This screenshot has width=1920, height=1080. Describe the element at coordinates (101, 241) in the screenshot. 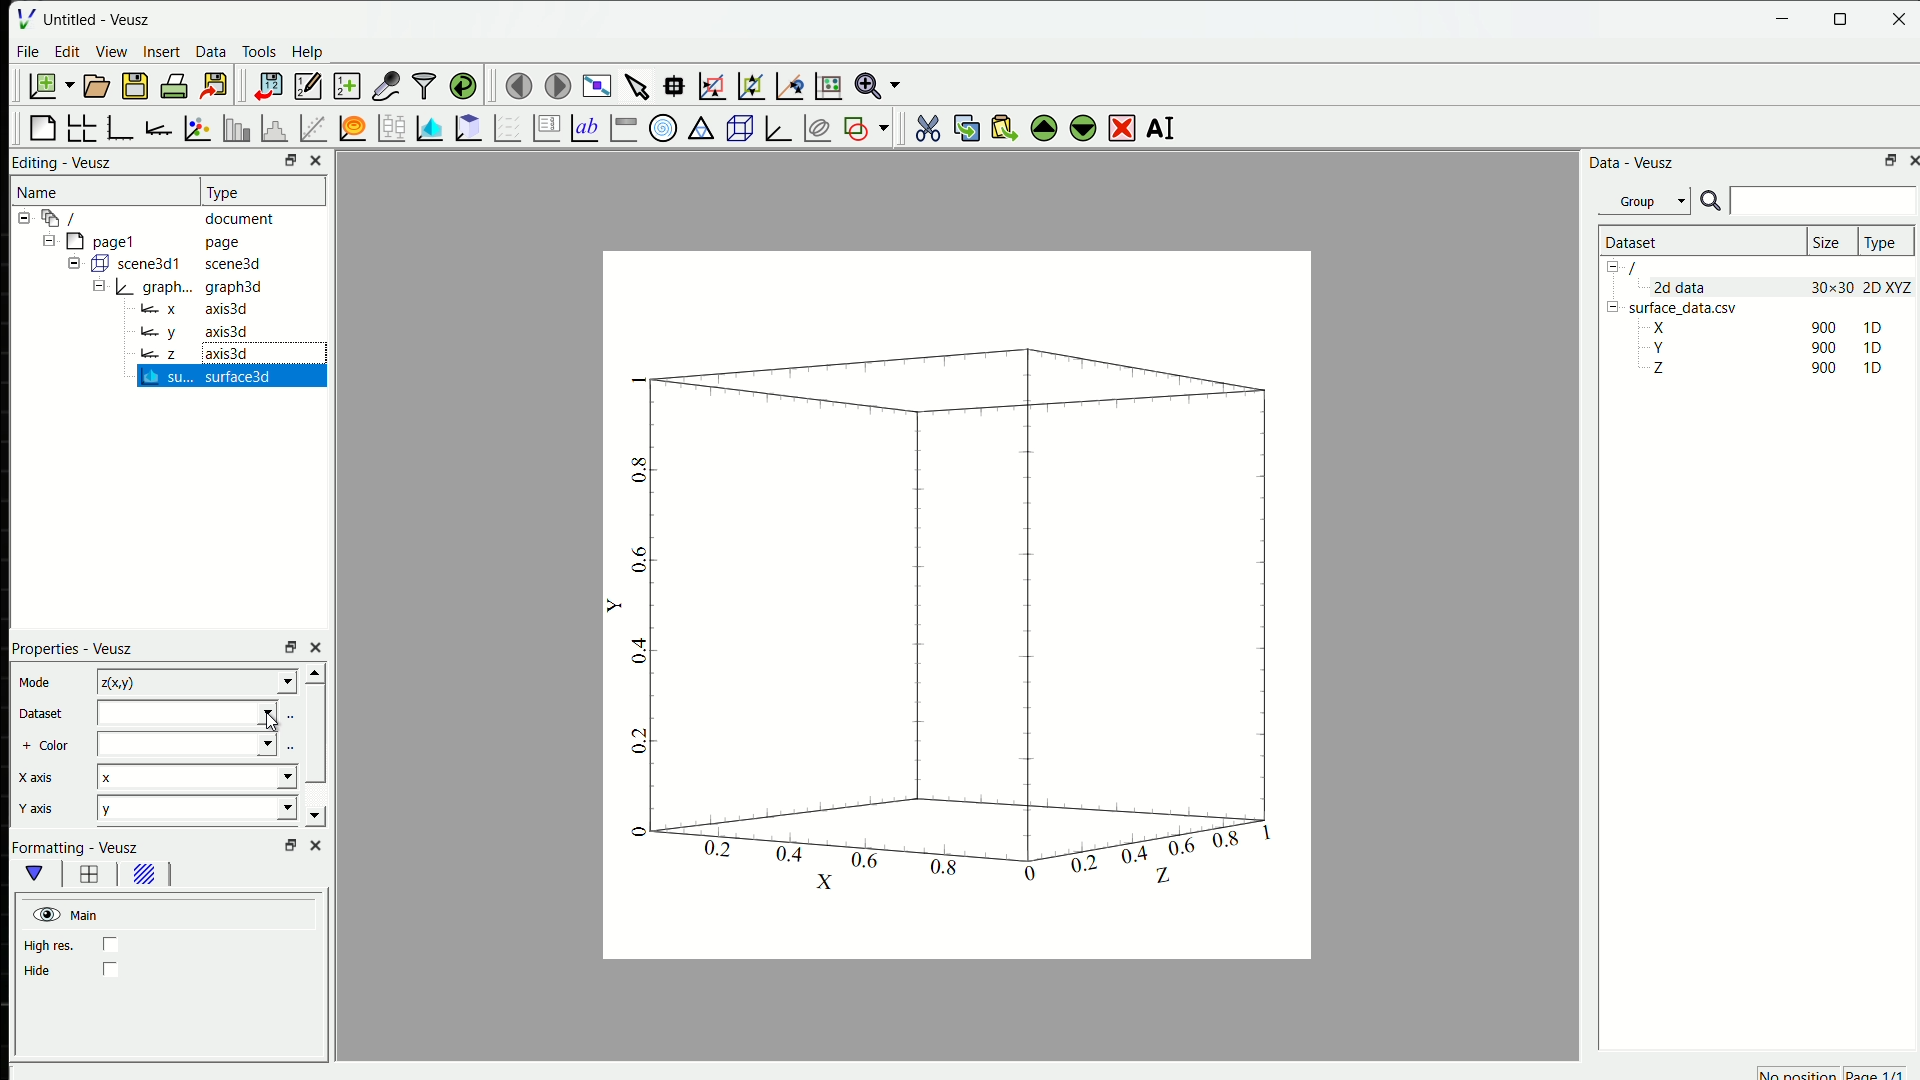

I see `page1` at that location.